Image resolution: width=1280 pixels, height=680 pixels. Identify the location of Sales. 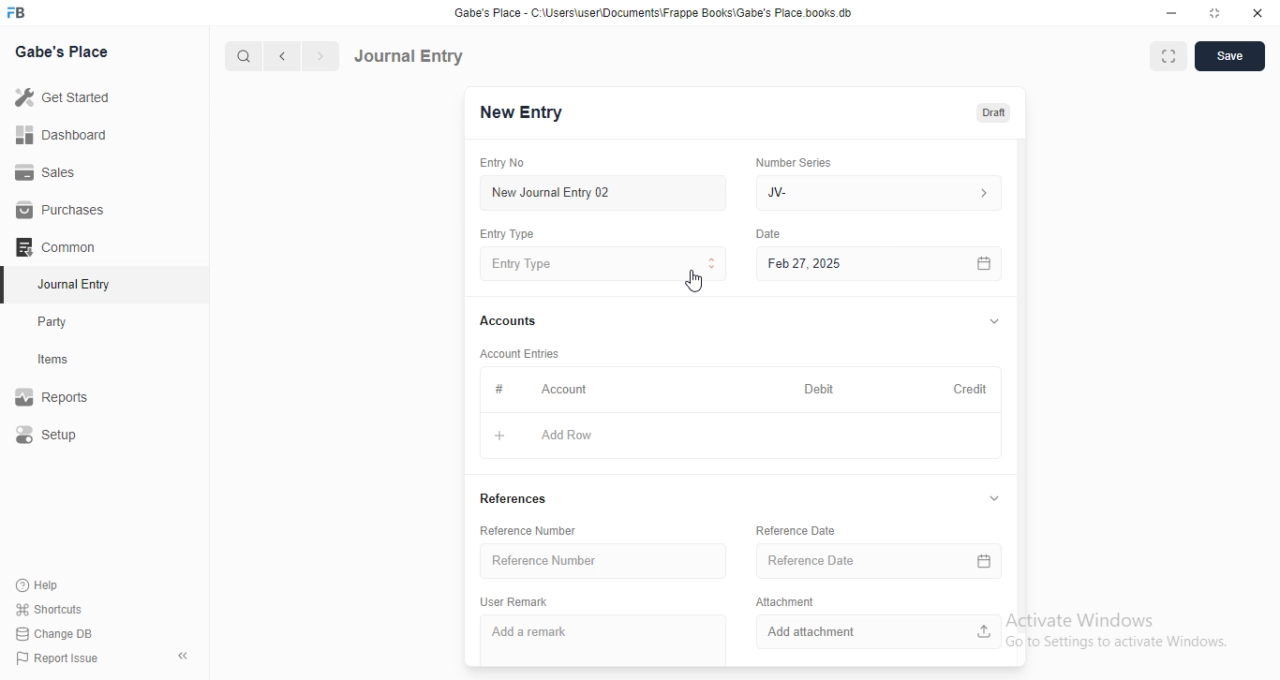
(49, 174).